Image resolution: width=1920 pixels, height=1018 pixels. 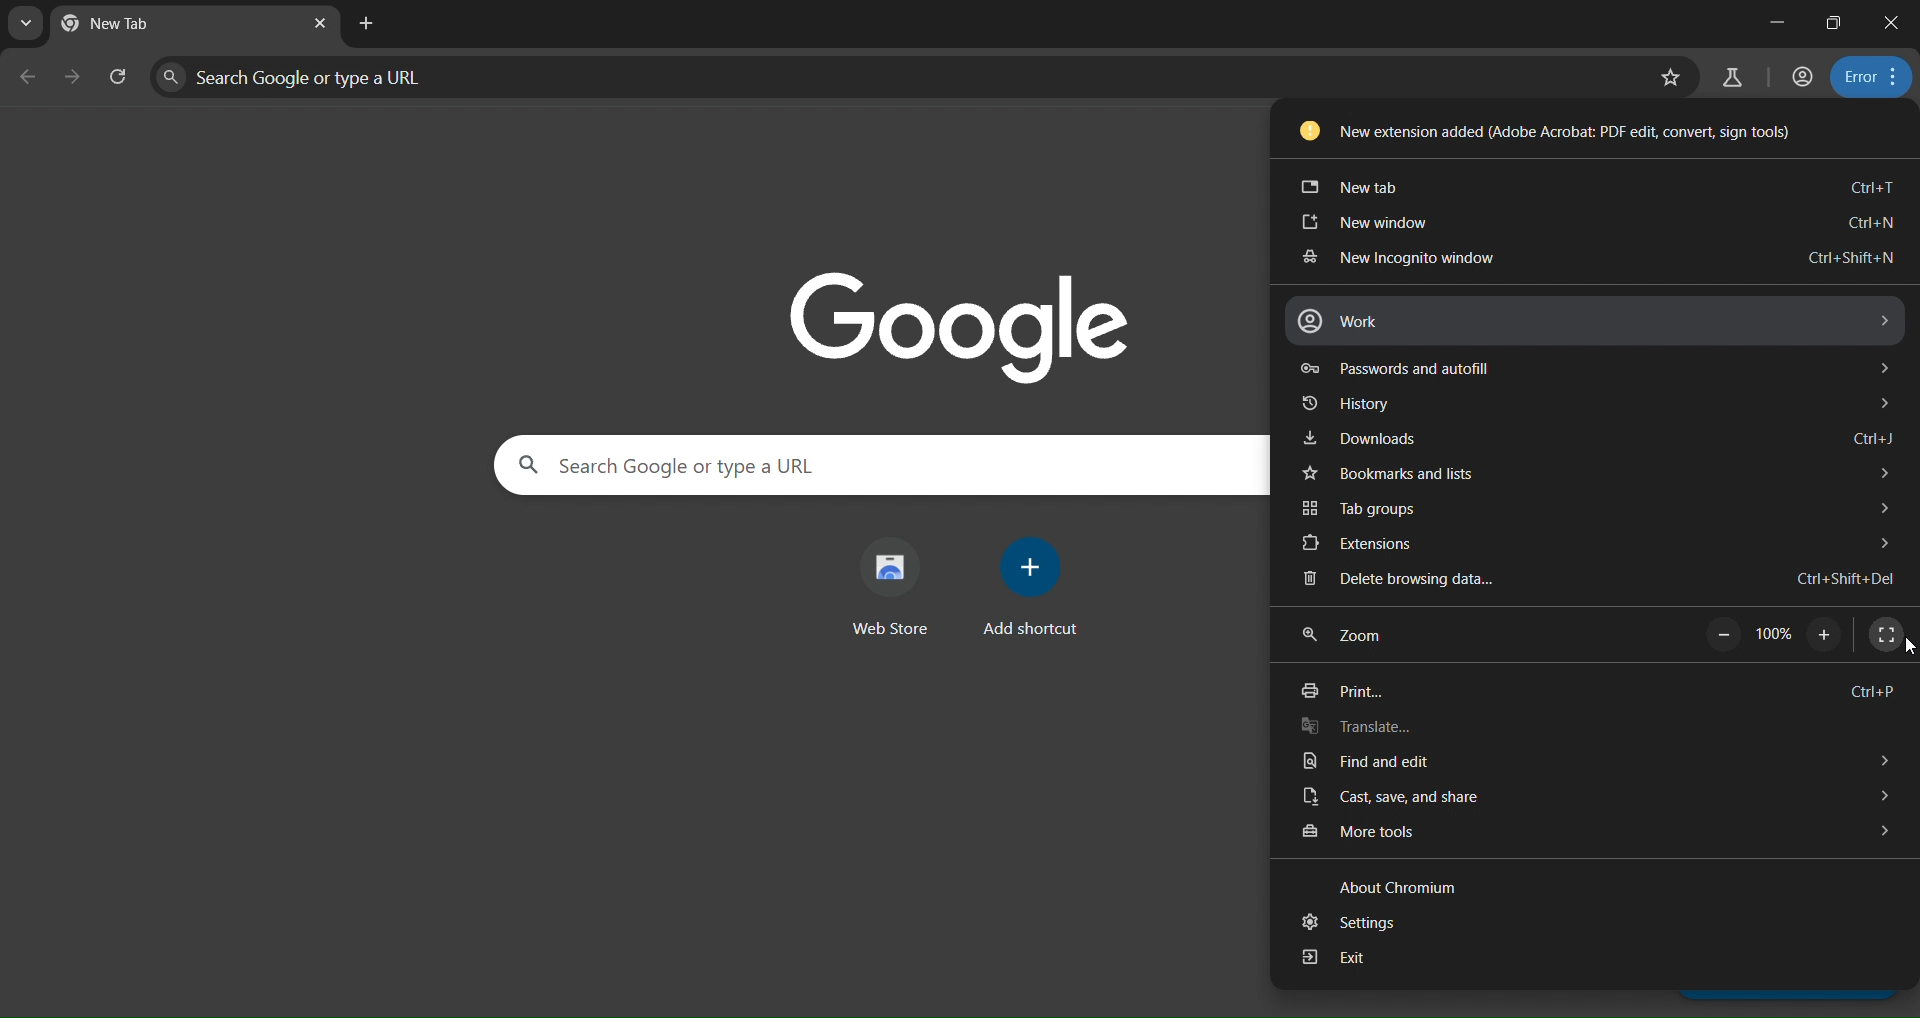 What do you see at coordinates (1596, 509) in the screenshot?
I see `tab groups` at bounding box center [1596, 509].